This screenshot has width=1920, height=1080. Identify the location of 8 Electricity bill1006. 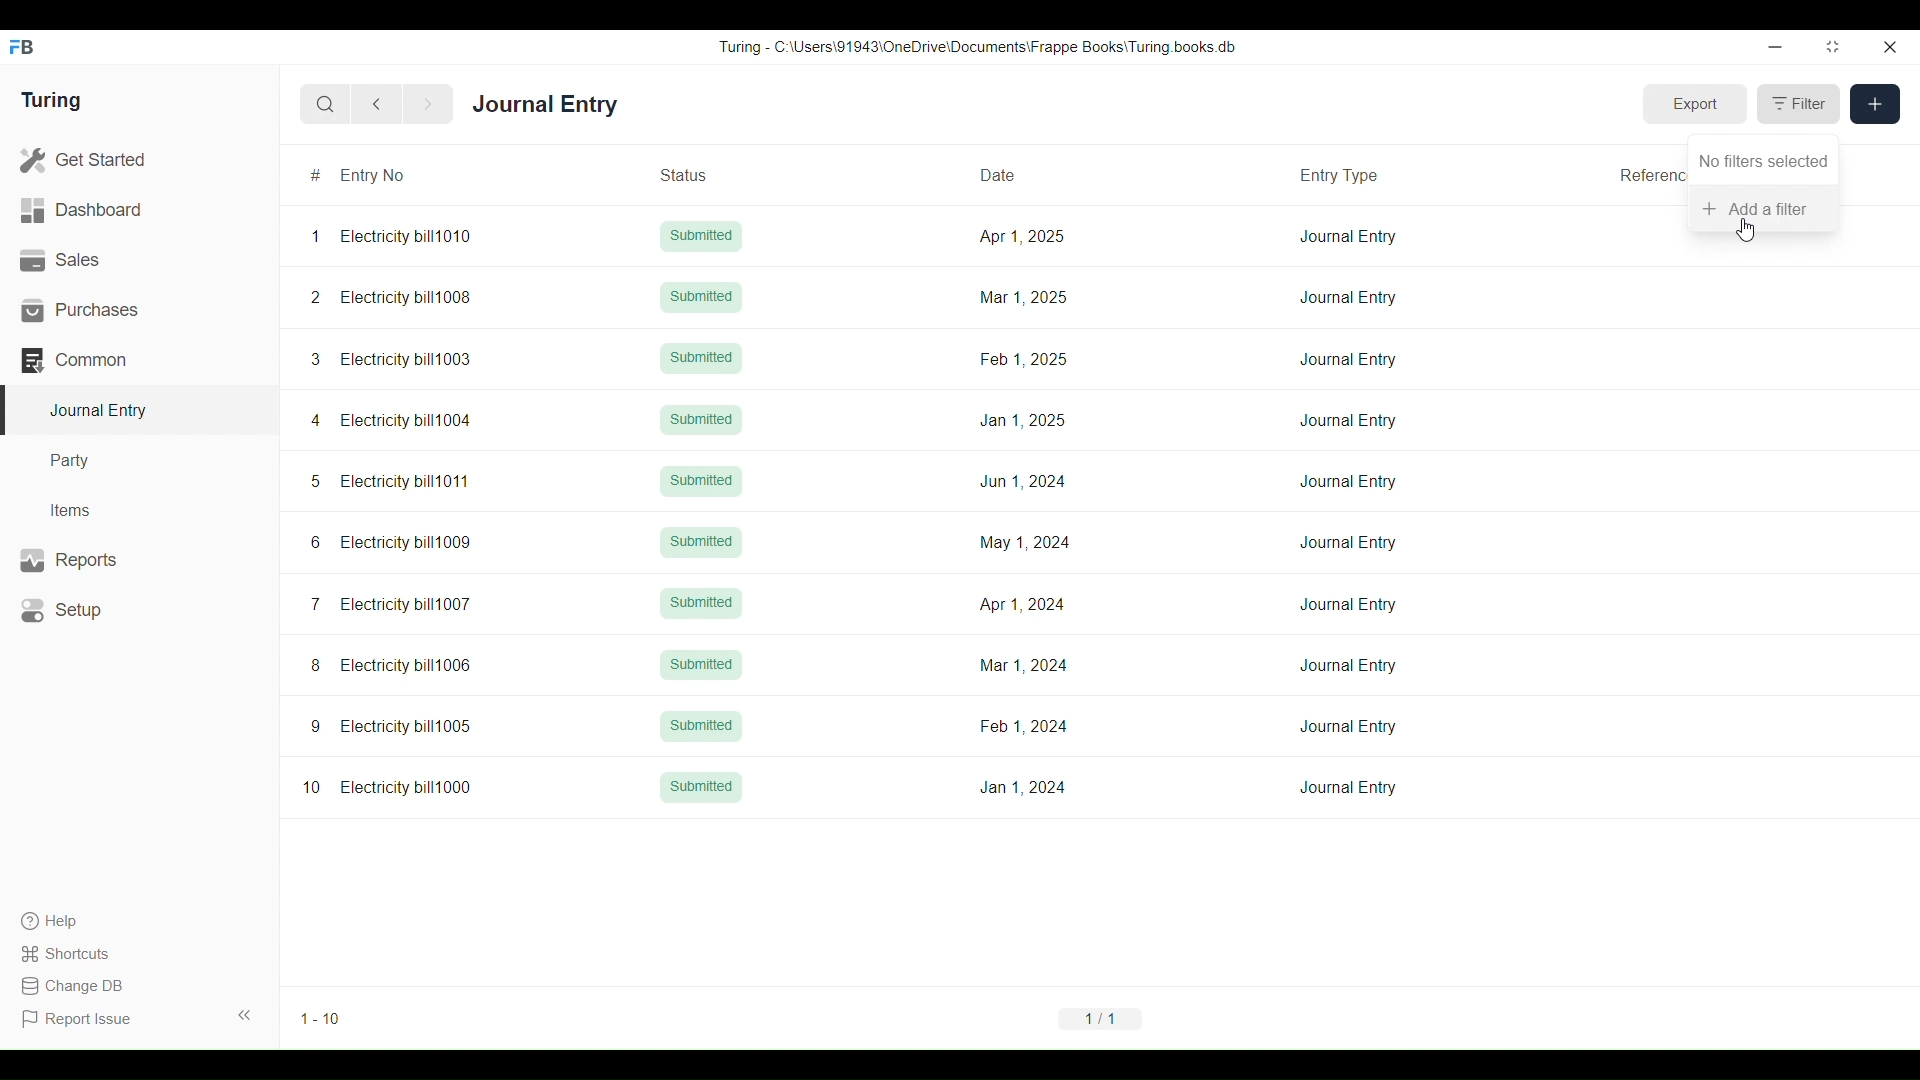
(391, 665).